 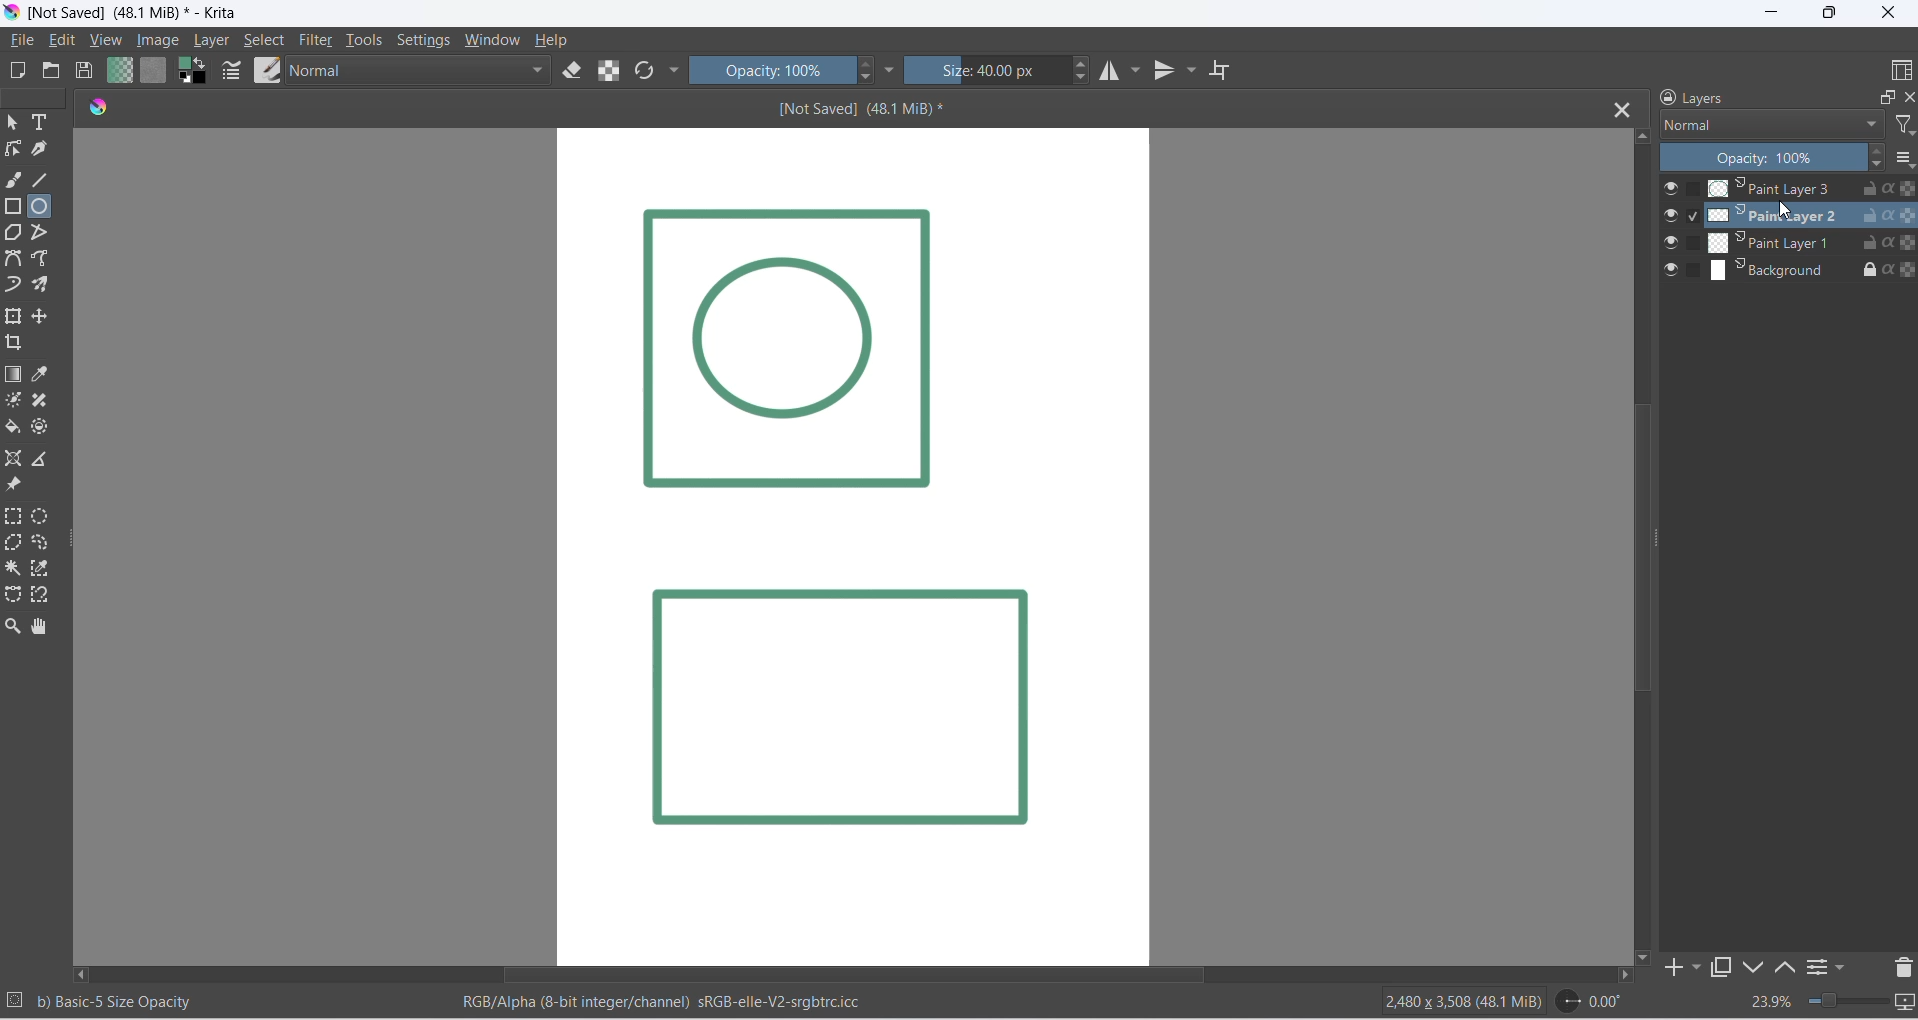 What do you see at coordinates (612, 71) in the screenshot?
I see `preserve alpha` at bounding box center [612, 71].